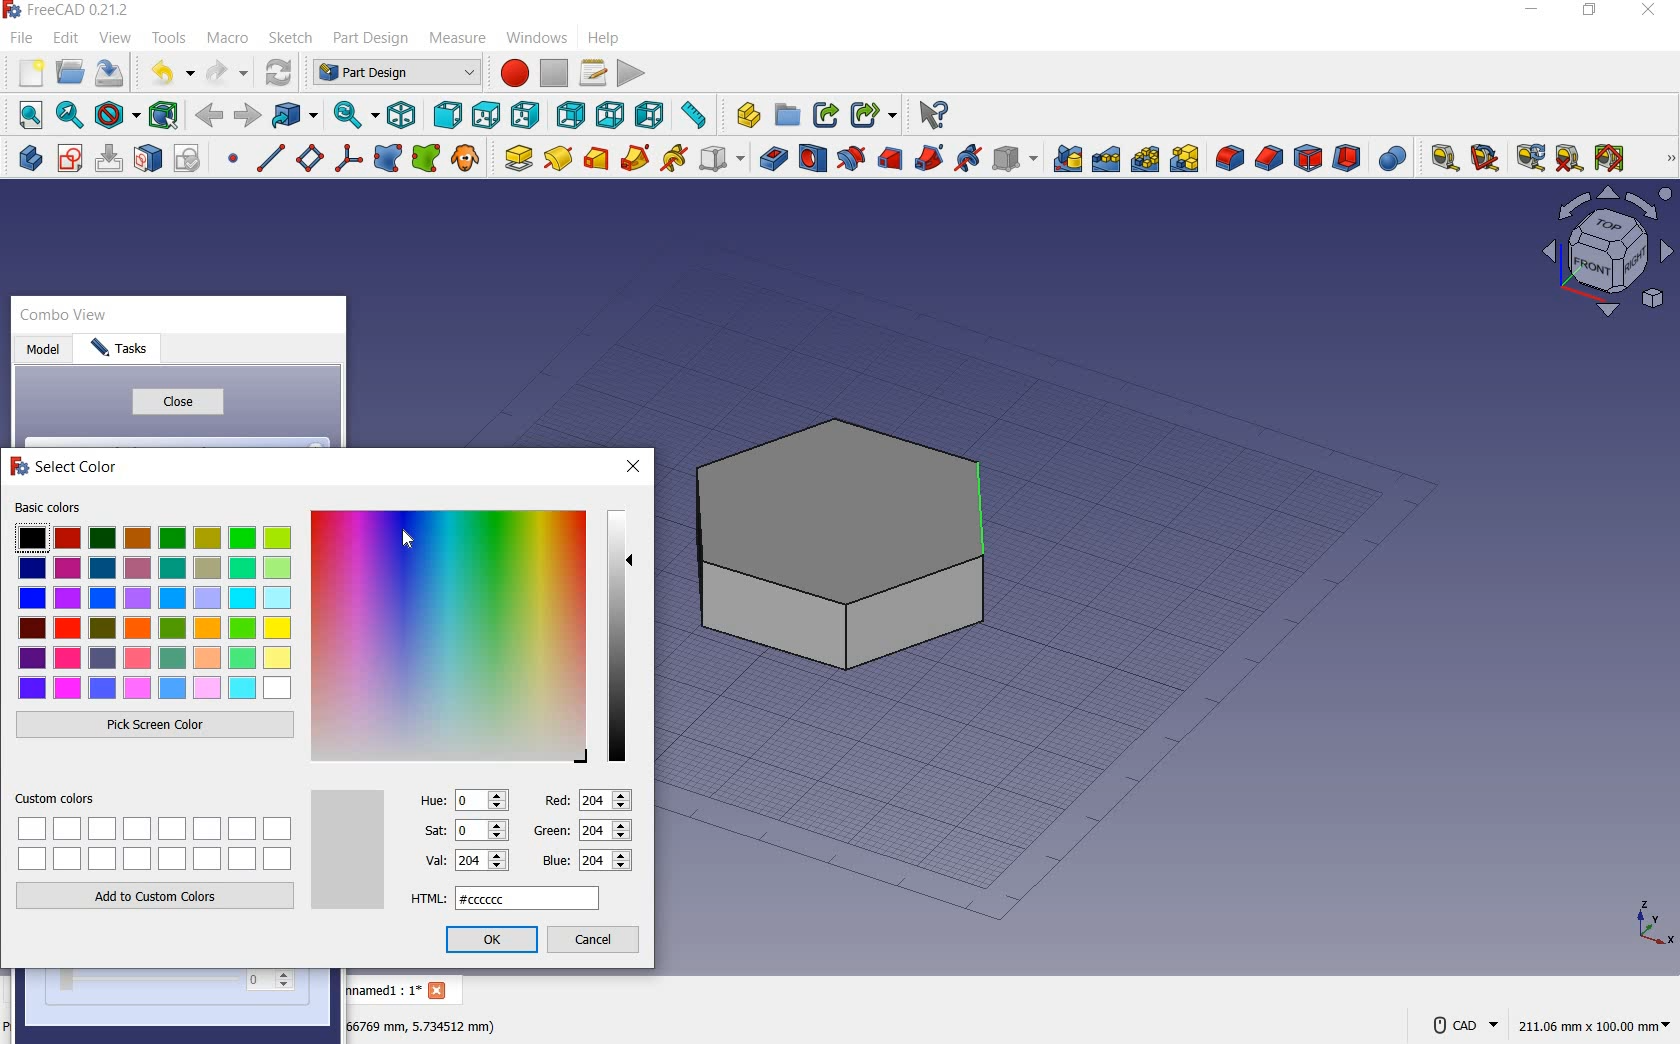  Describe the element at coordinates (210, 115) in the screenshot. I see `back` at that location.